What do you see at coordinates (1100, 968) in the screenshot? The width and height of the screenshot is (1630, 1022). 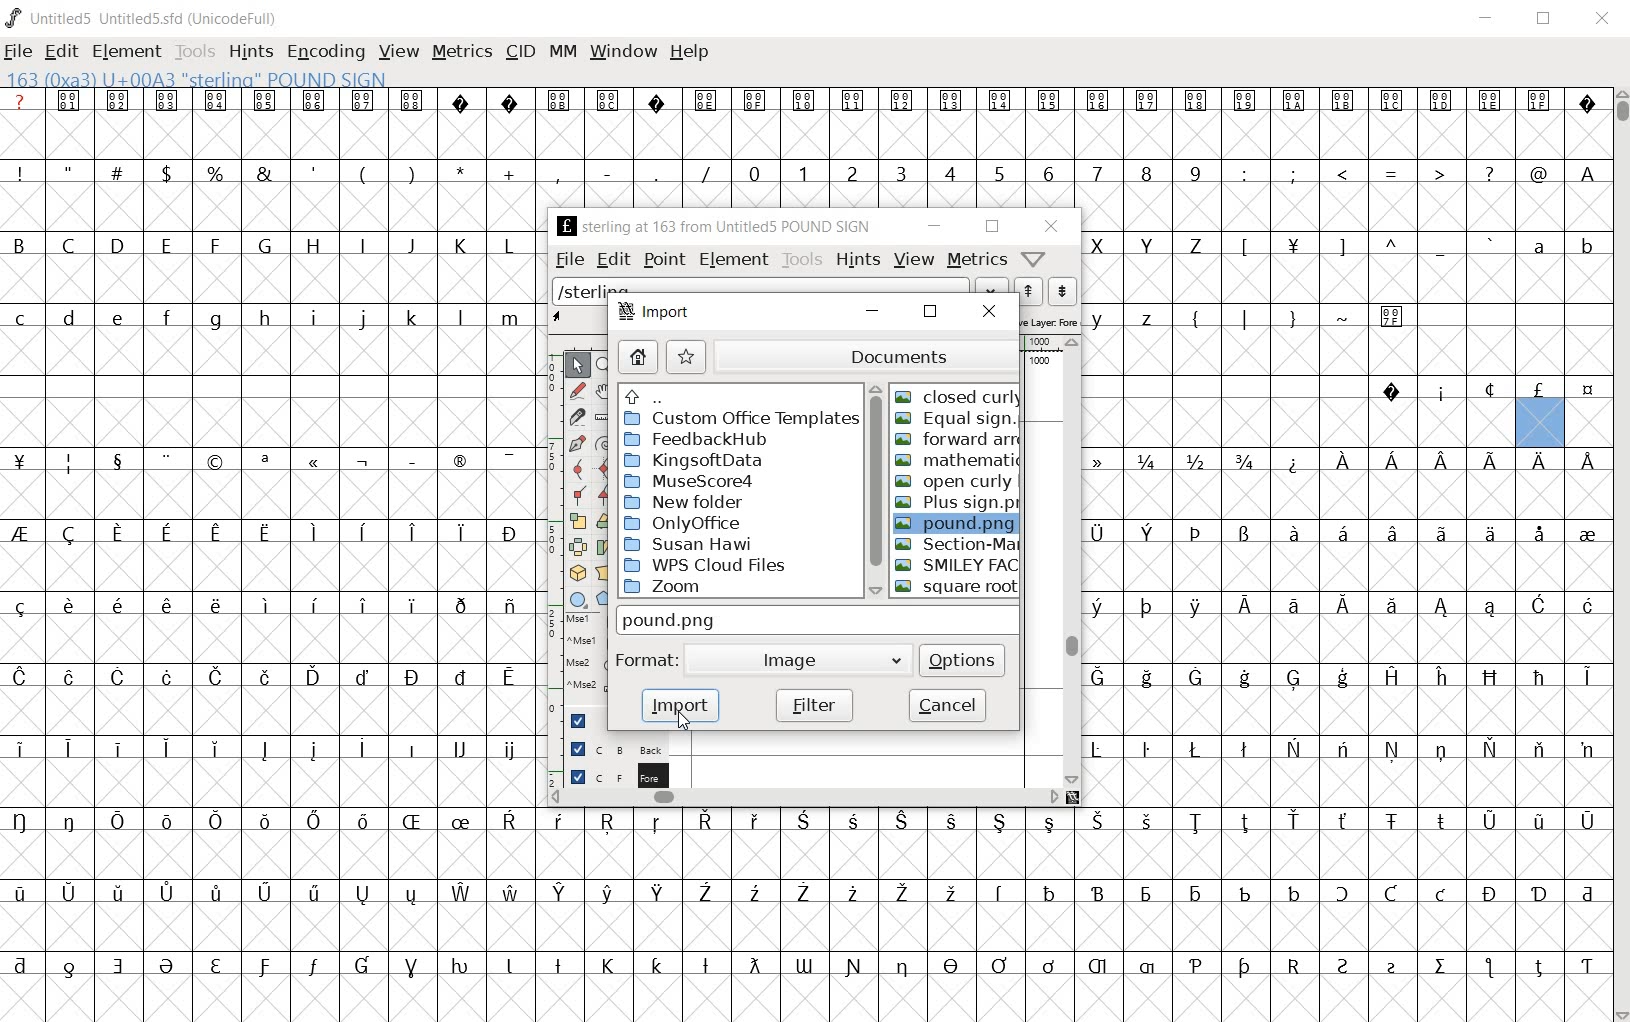 I see `Symbol` at bounding box center [1100, 968].